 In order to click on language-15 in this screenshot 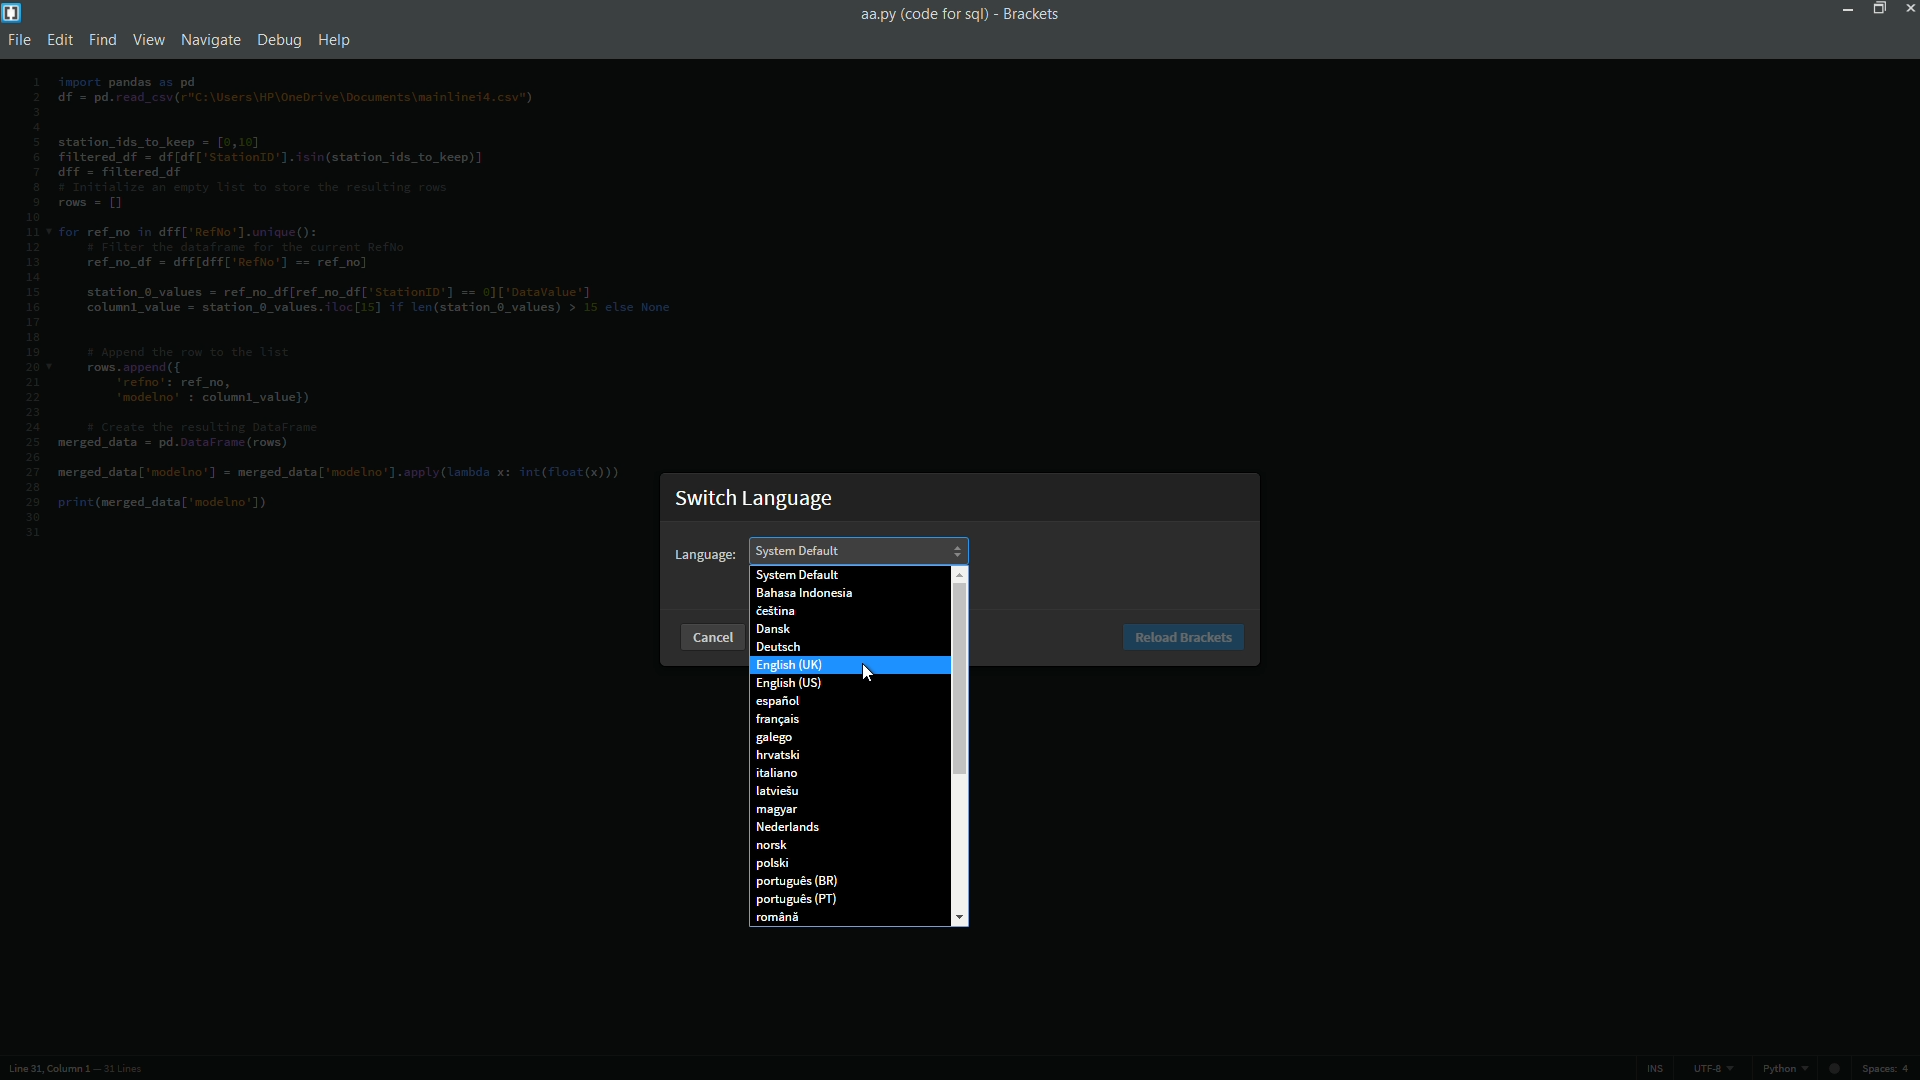, I will do `click(772, 845)`.